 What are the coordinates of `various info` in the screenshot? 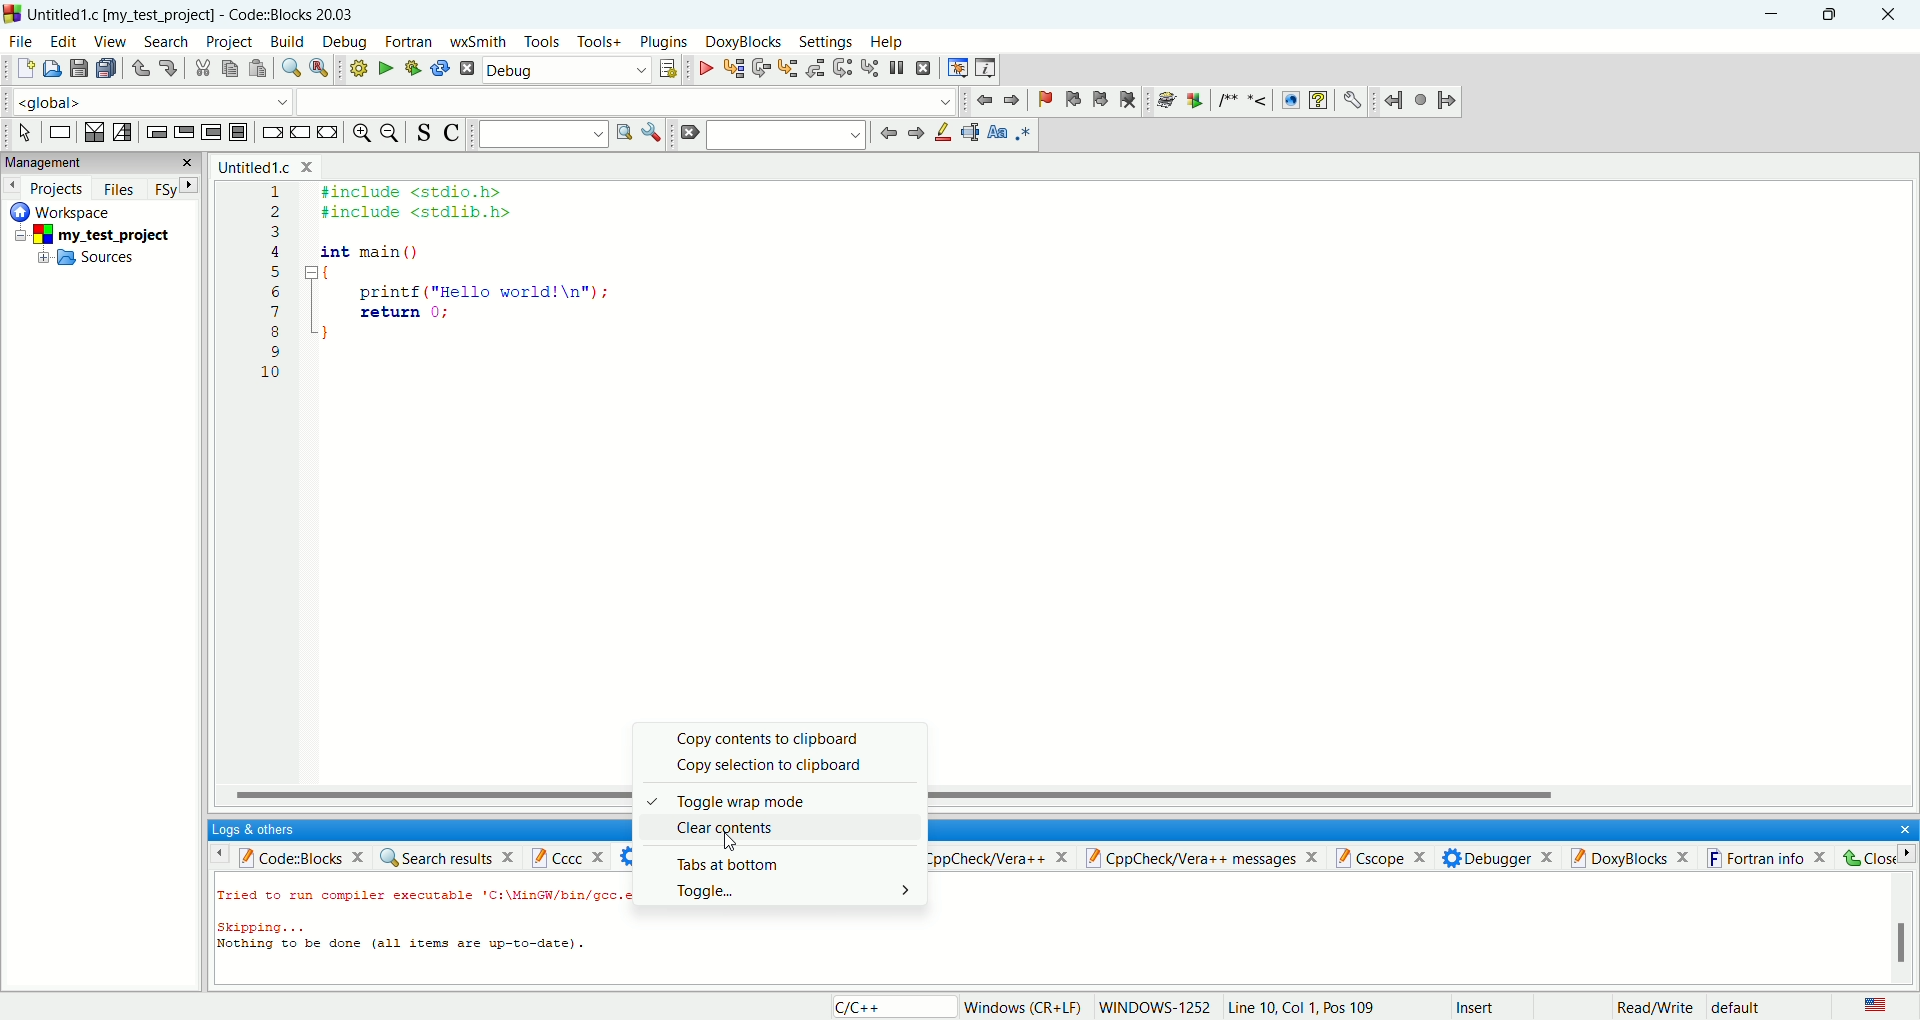 It's located at (984, 68).